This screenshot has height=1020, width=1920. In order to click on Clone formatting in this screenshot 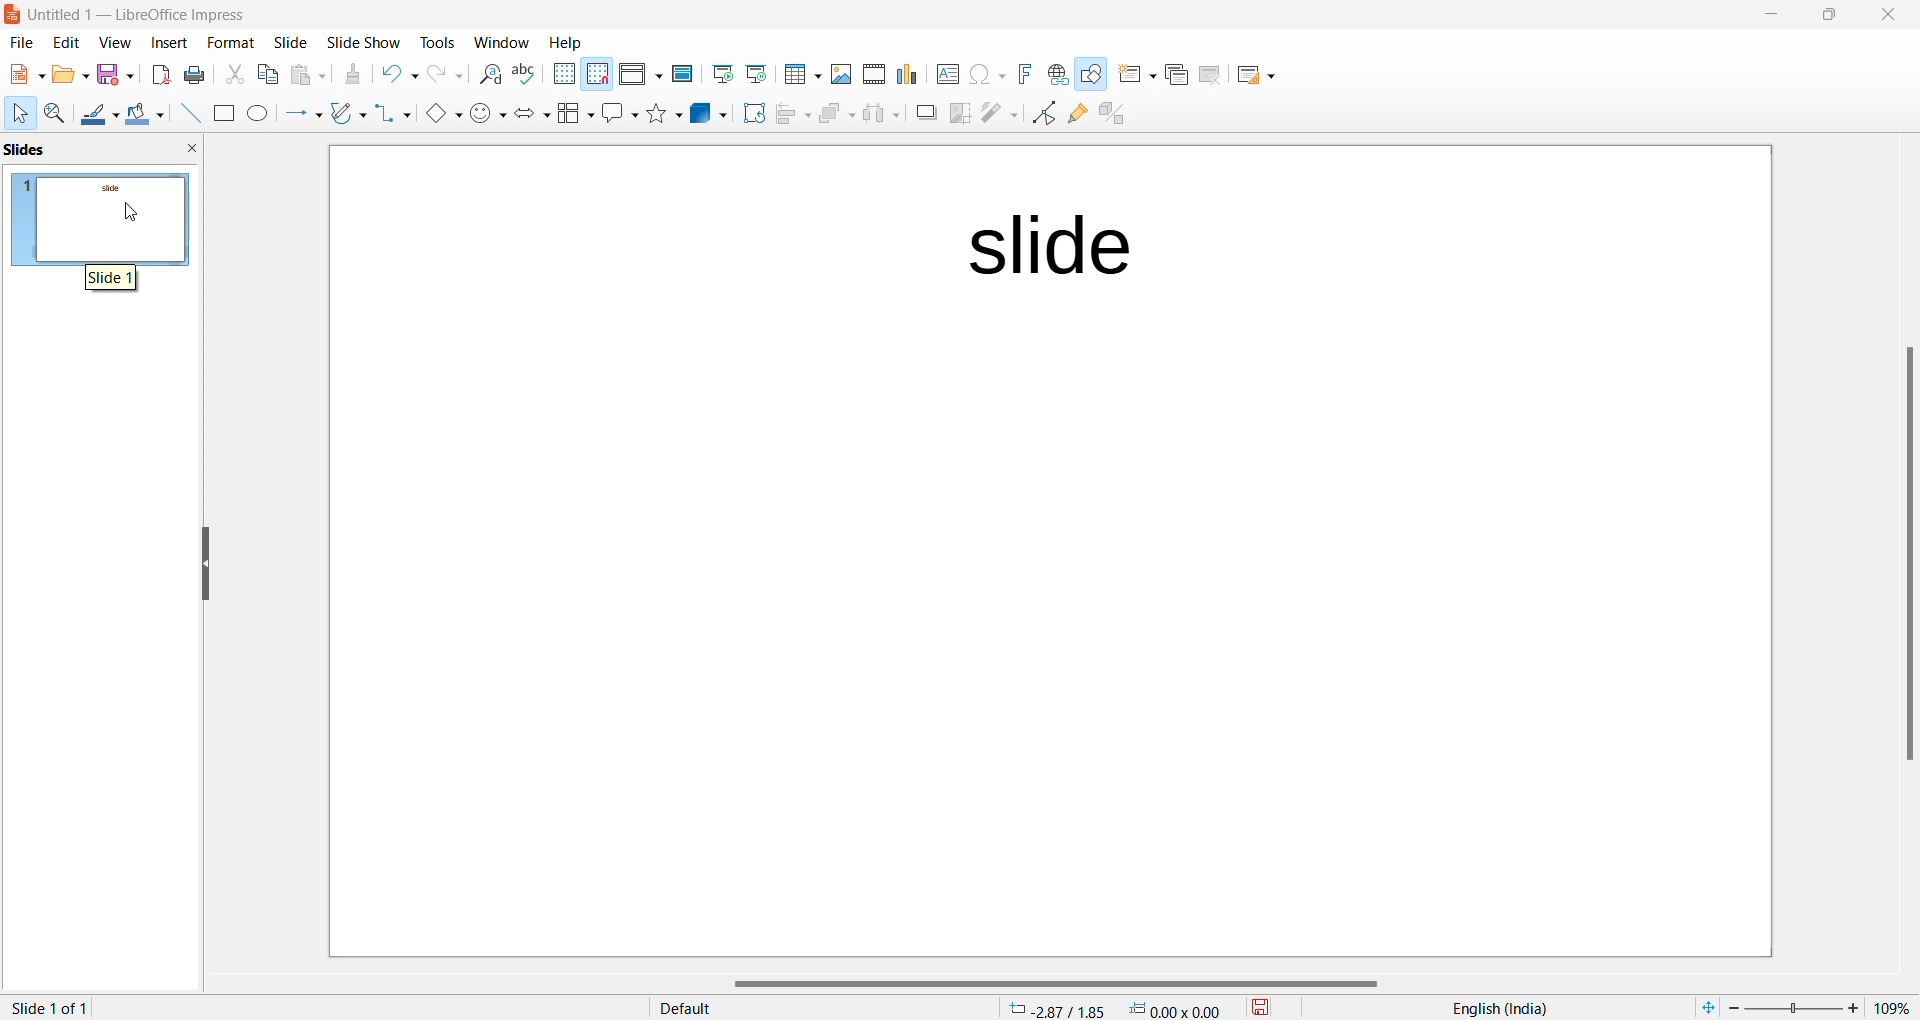, I will do `click(358, 76)`.